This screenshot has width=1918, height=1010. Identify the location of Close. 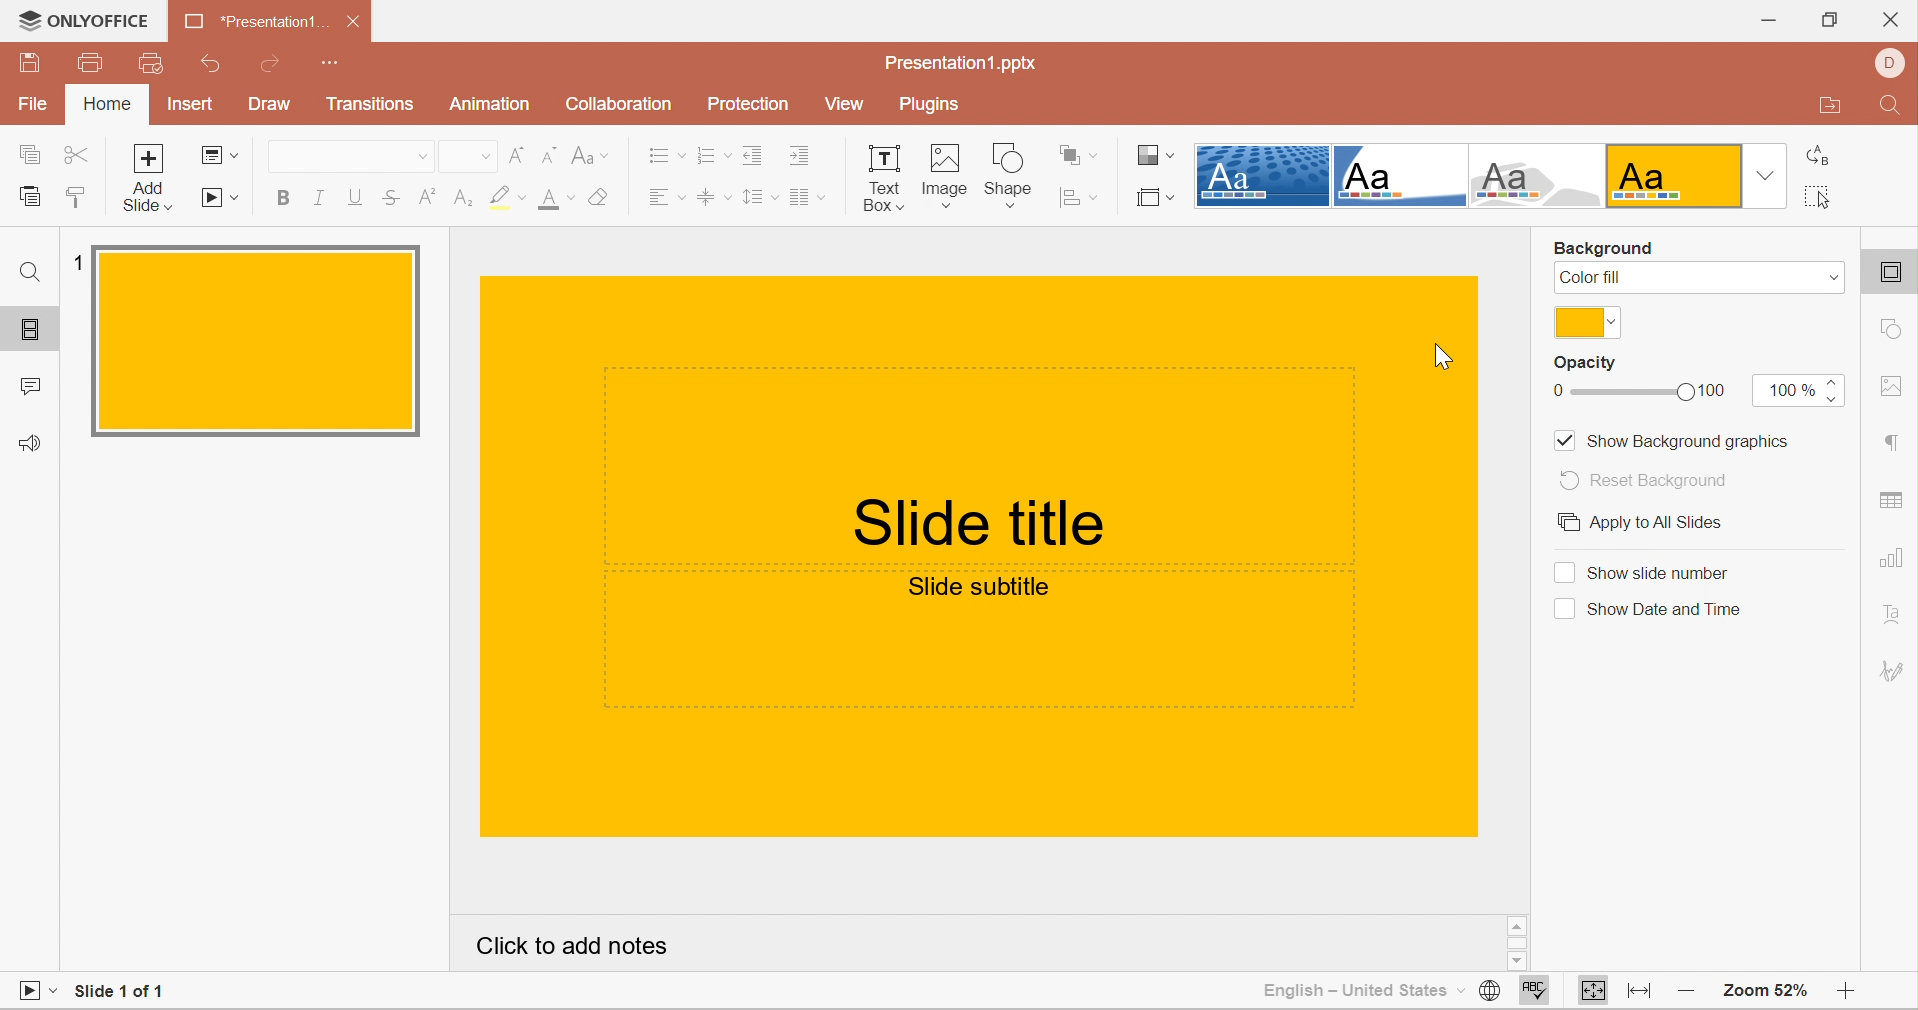
(1891, 20).